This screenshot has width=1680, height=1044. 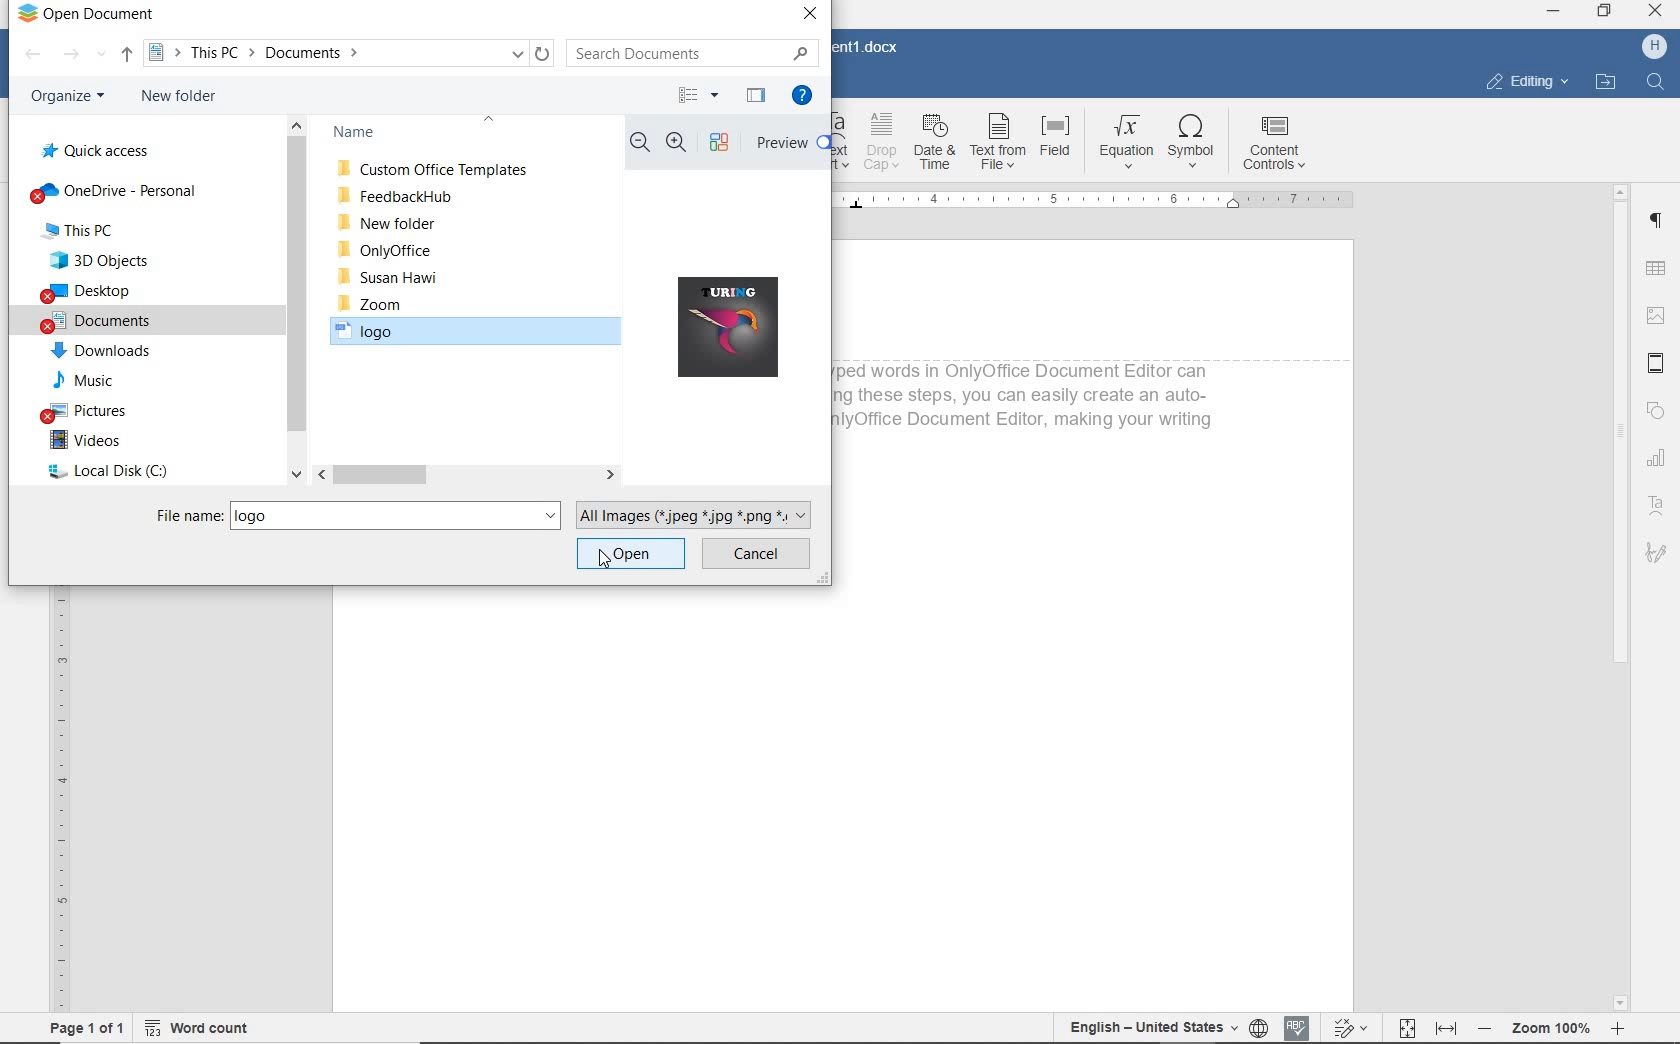 I want to click on SPELL CHECKING, so click(x=1298, y=1026).